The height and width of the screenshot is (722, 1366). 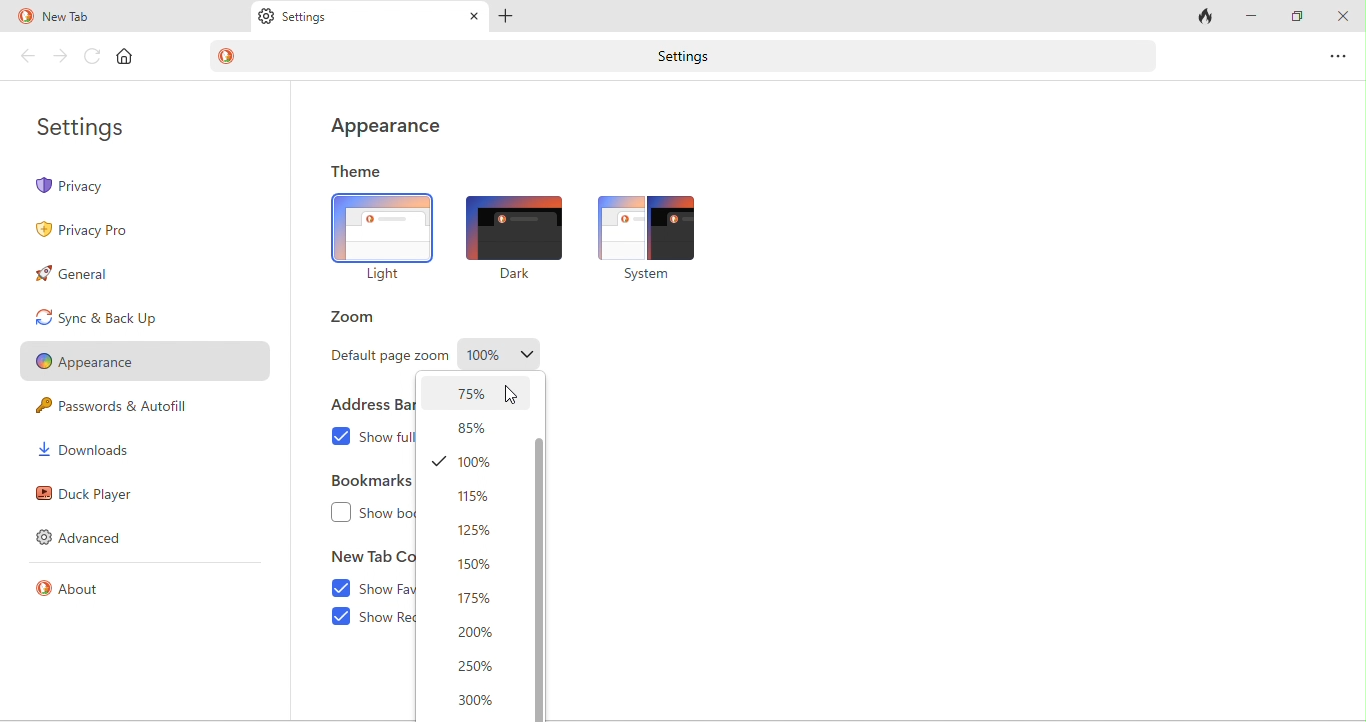 I want to click on duck player, so click(x=92, y=494).